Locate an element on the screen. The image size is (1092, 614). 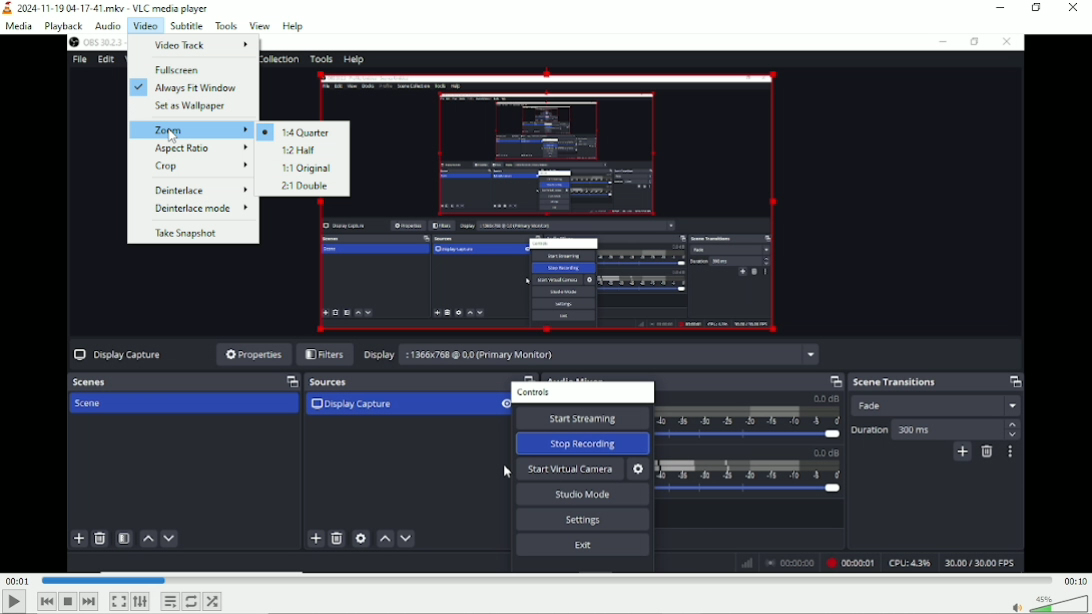
Deinterlace is located at coordinates (200, 191).